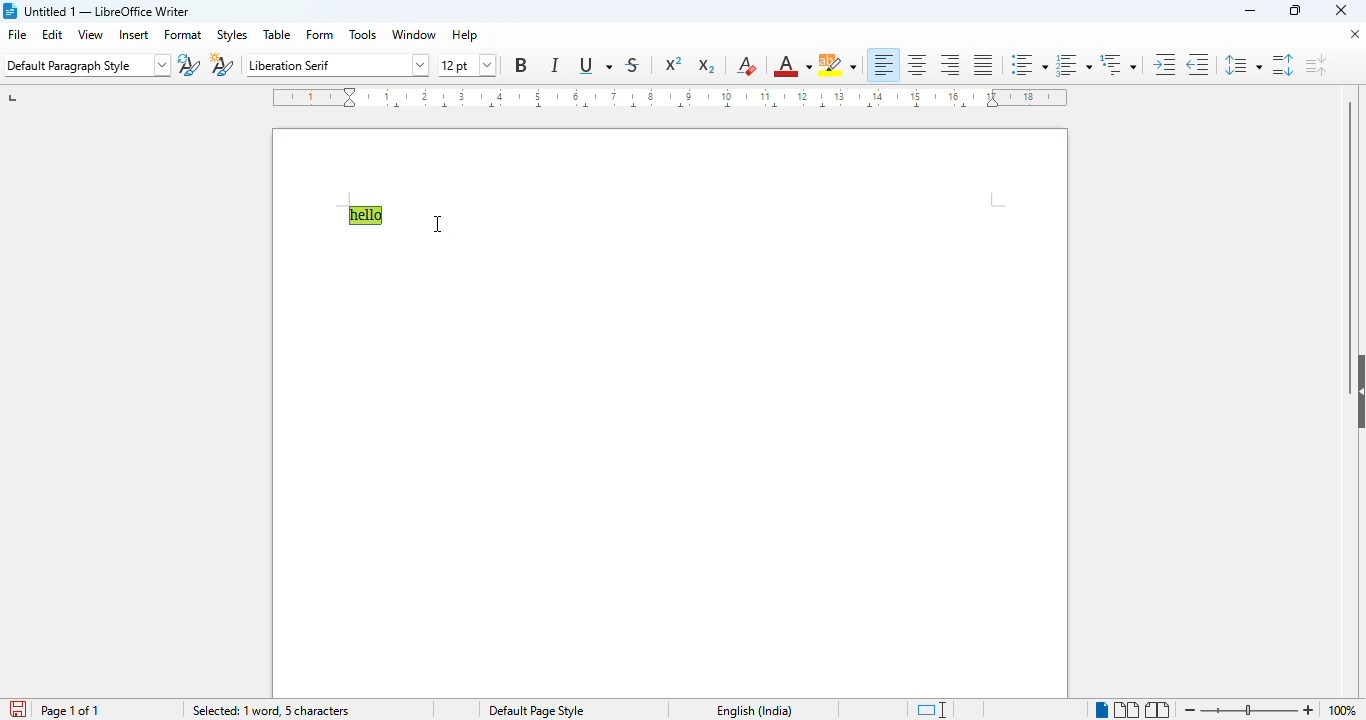 The image size is (1366, 720). Describe the element at coordinates (1158, 709) in the screenshot. I see `book view` at that location.